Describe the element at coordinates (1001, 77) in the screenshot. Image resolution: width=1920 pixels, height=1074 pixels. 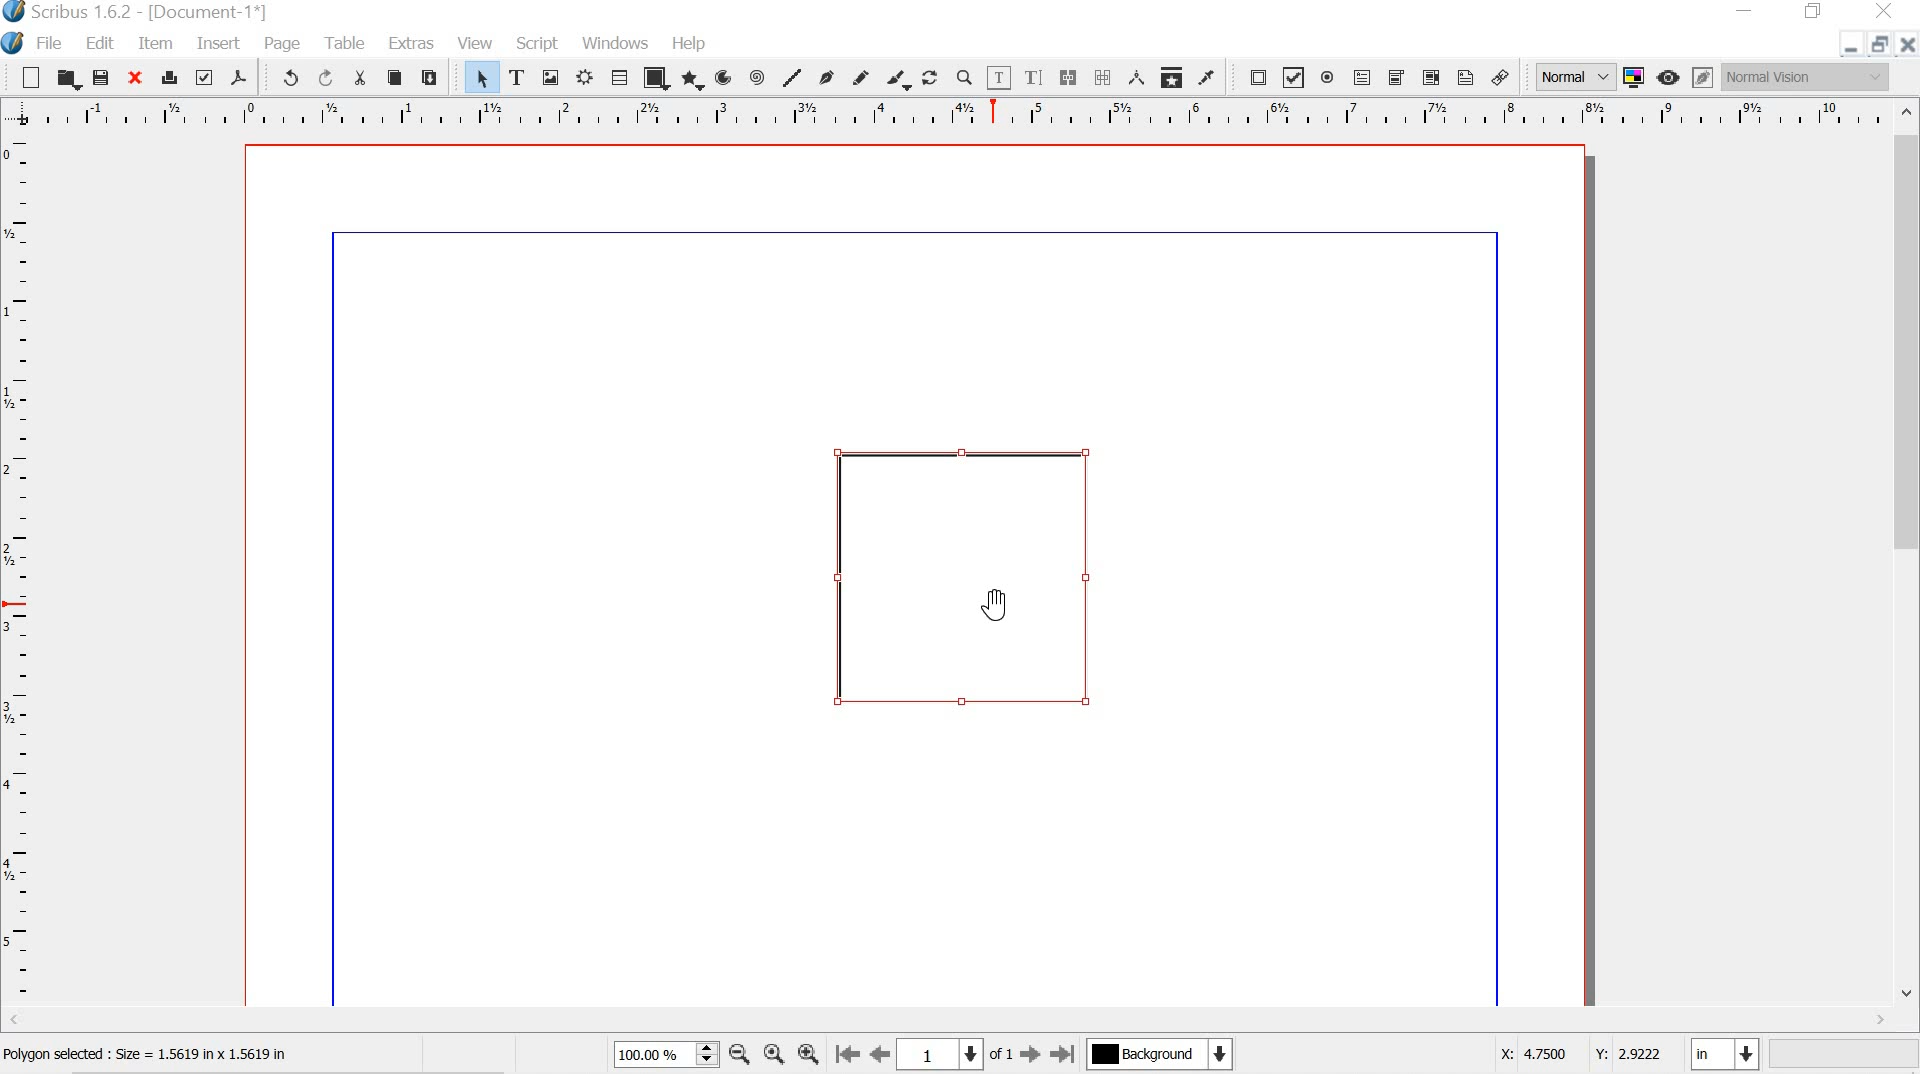
I see `edit content of frames` at that location.